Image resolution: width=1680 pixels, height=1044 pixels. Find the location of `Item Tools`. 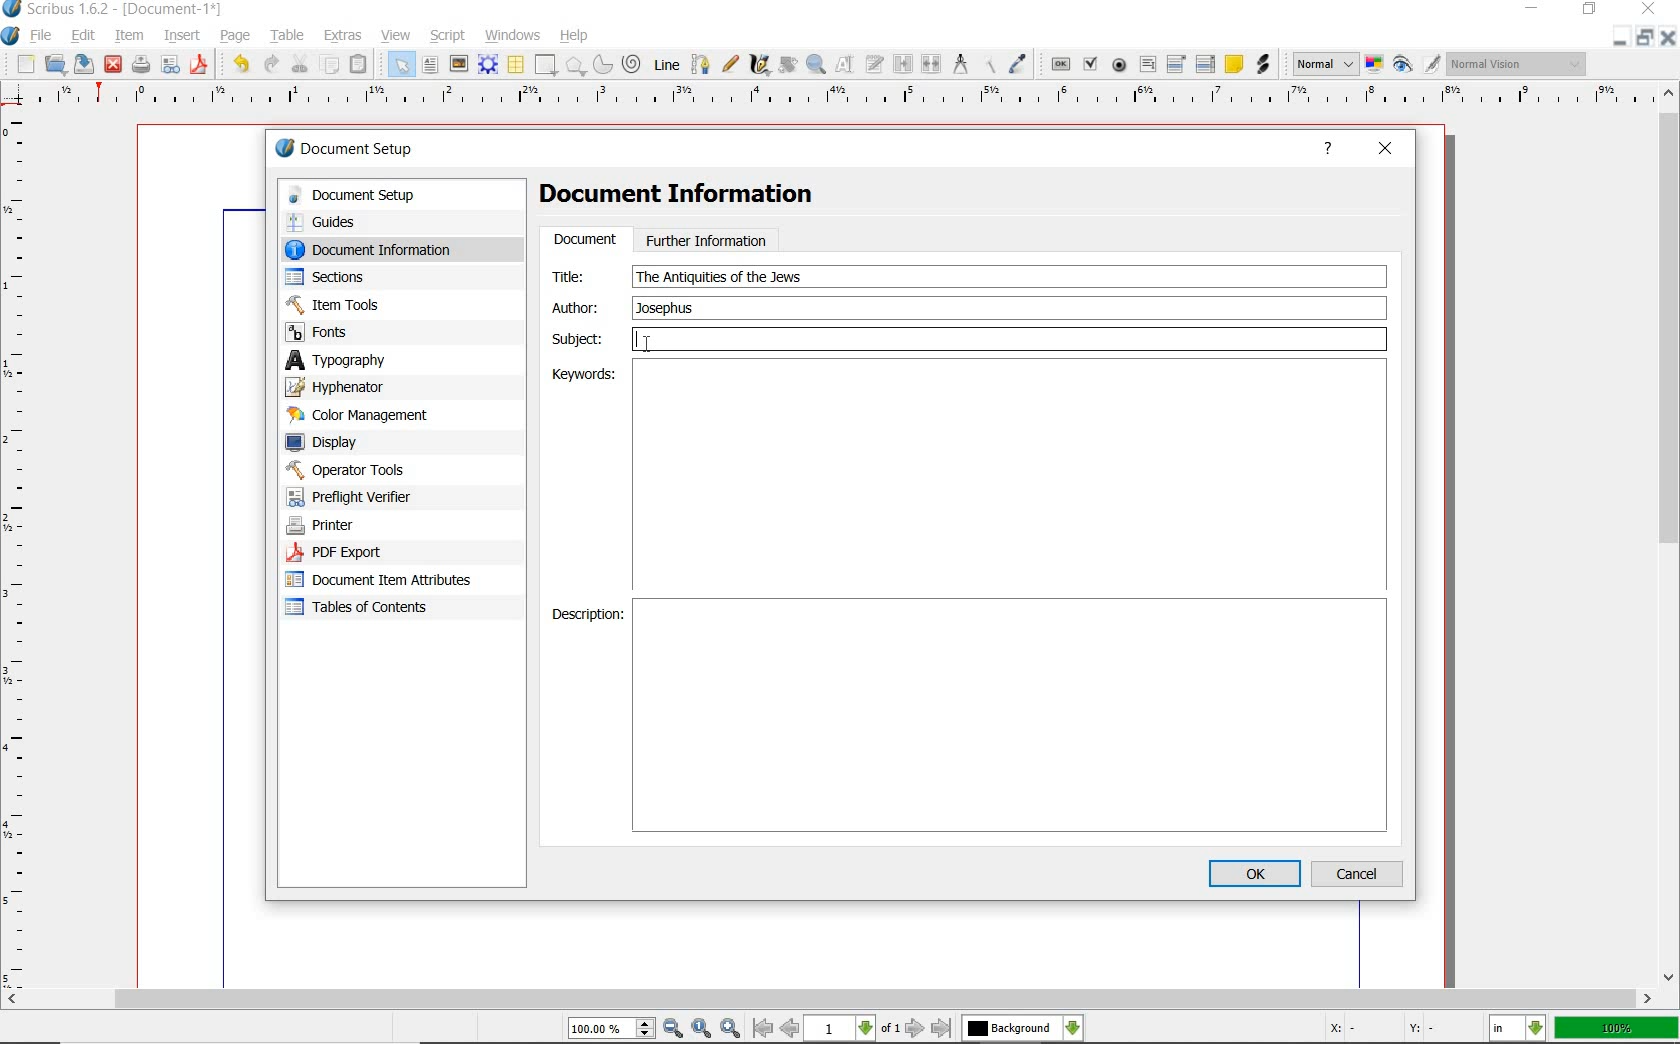

Item Tools is located at coordinates (379, 304).